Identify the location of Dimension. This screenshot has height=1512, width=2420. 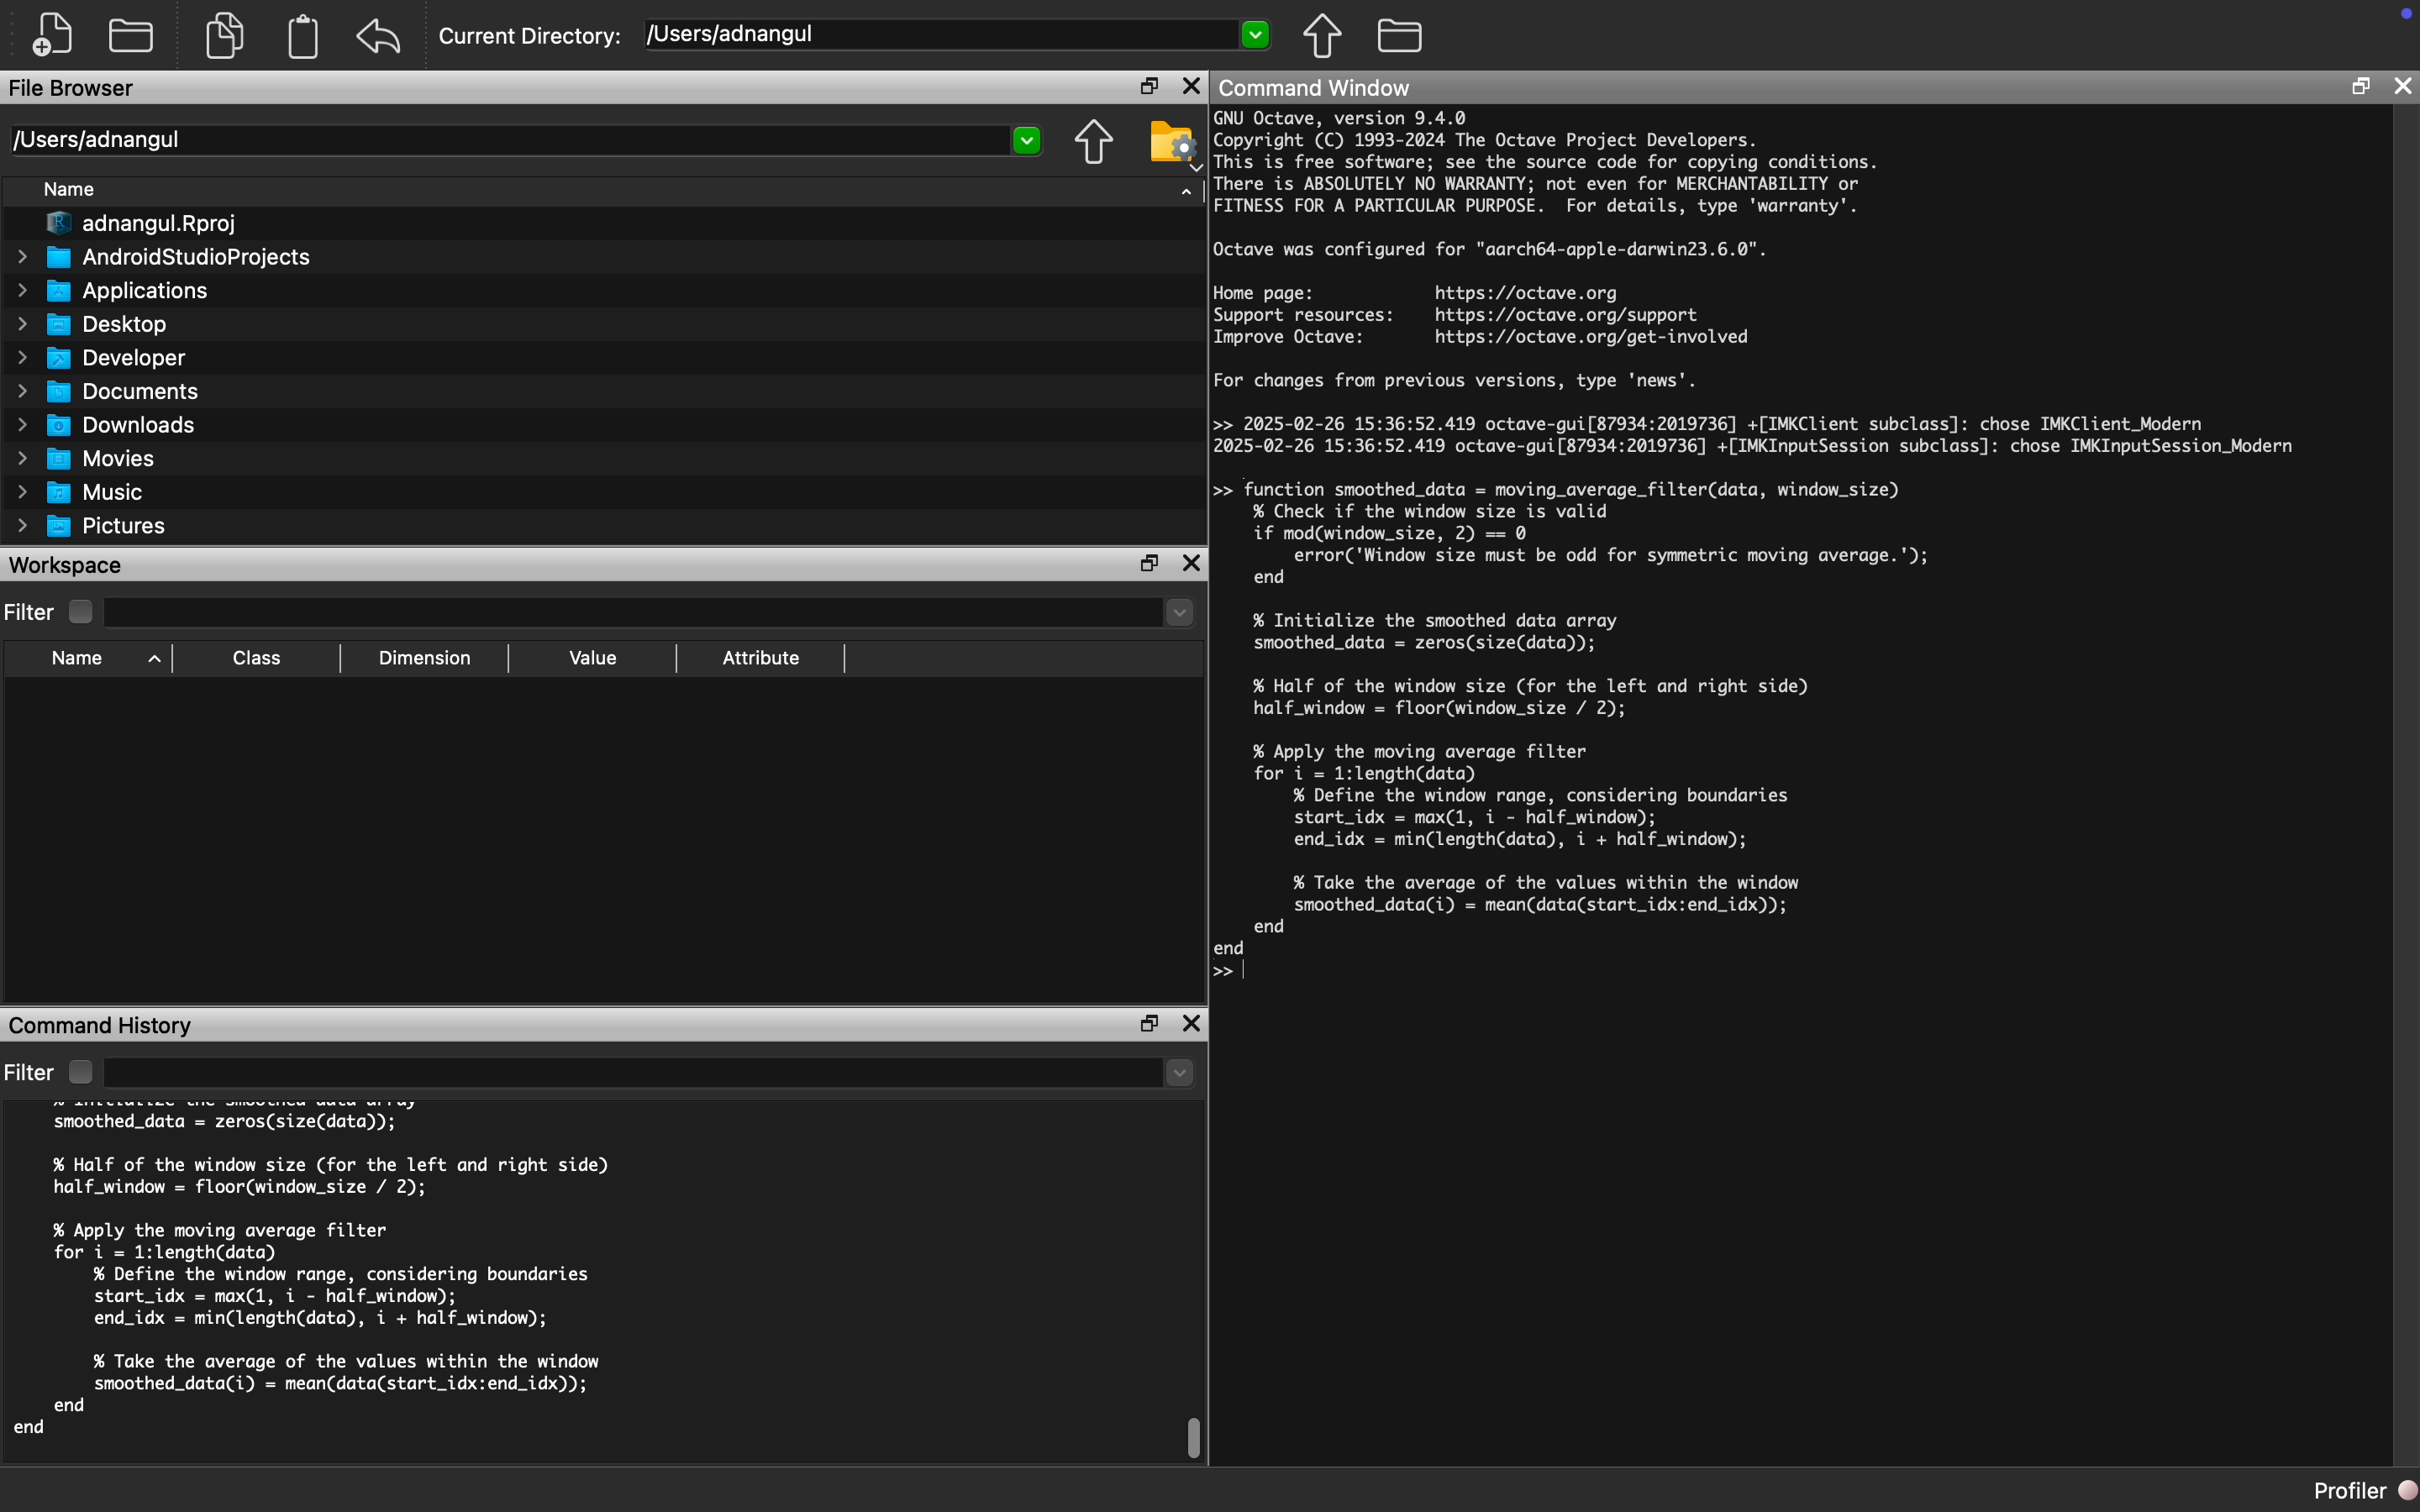
(426, 659).